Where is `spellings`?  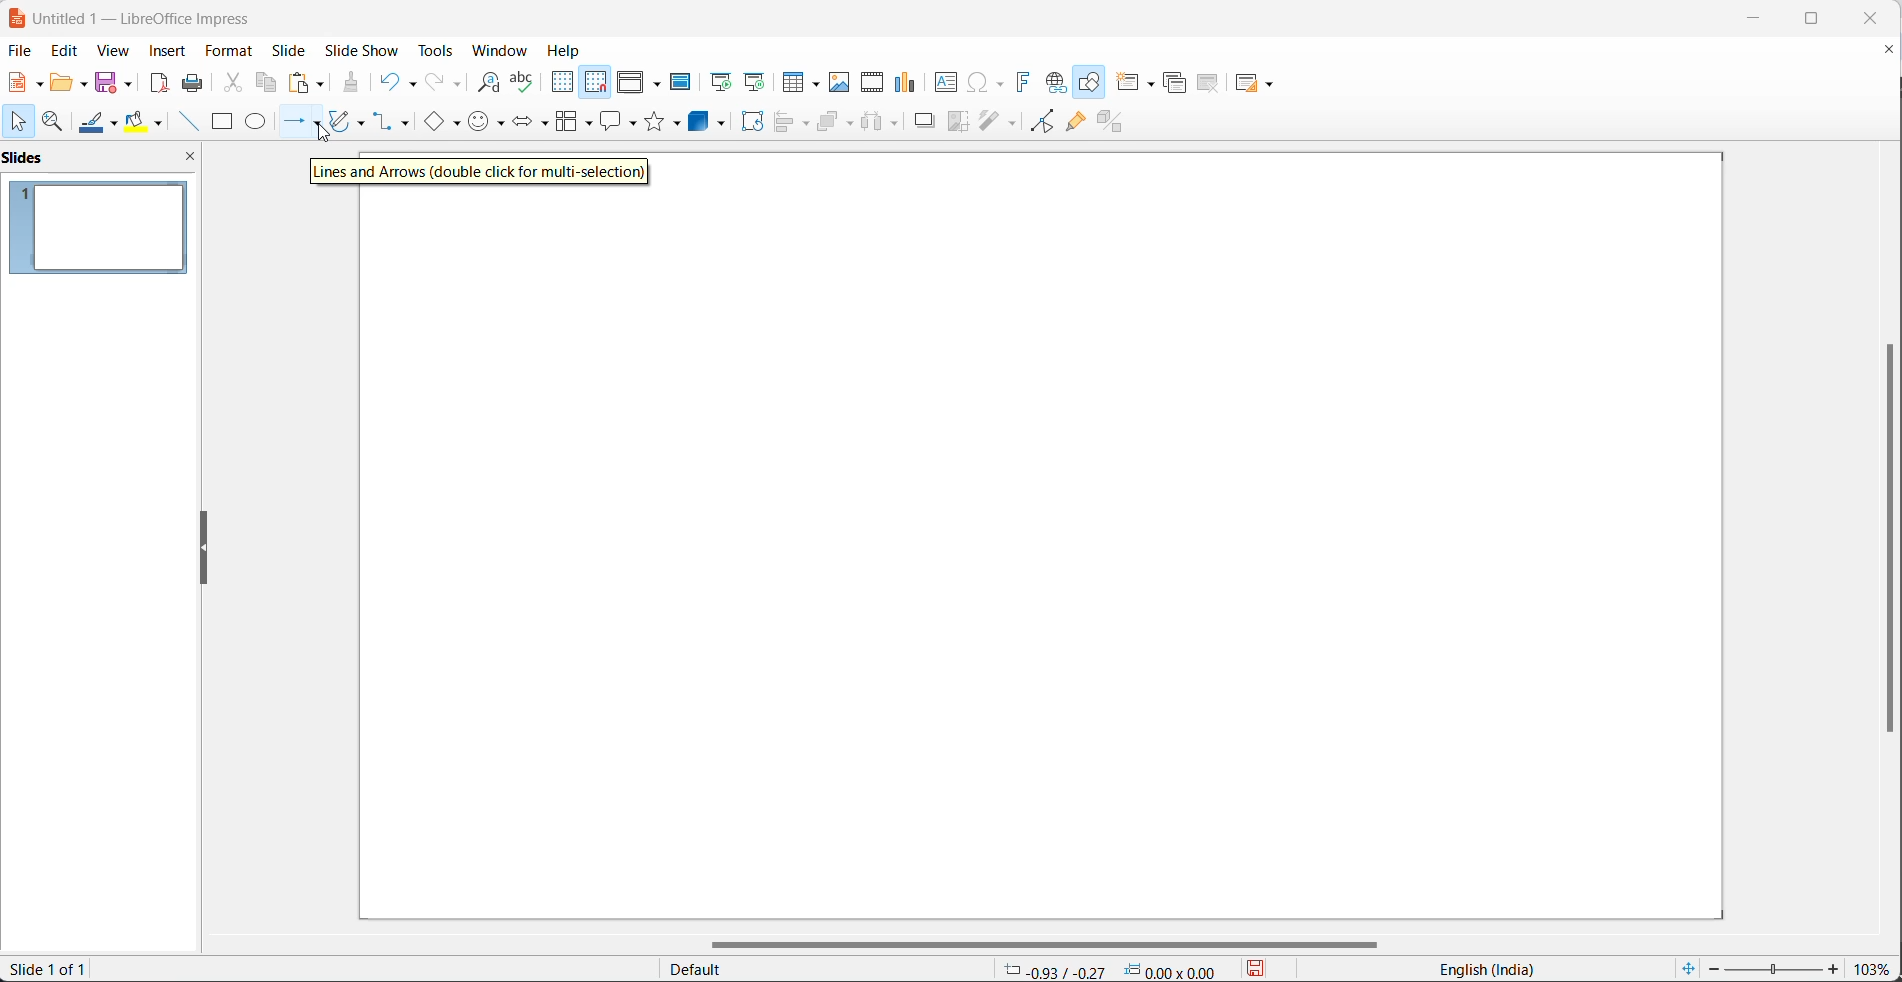 spellings is located at coordinates (523, 82).